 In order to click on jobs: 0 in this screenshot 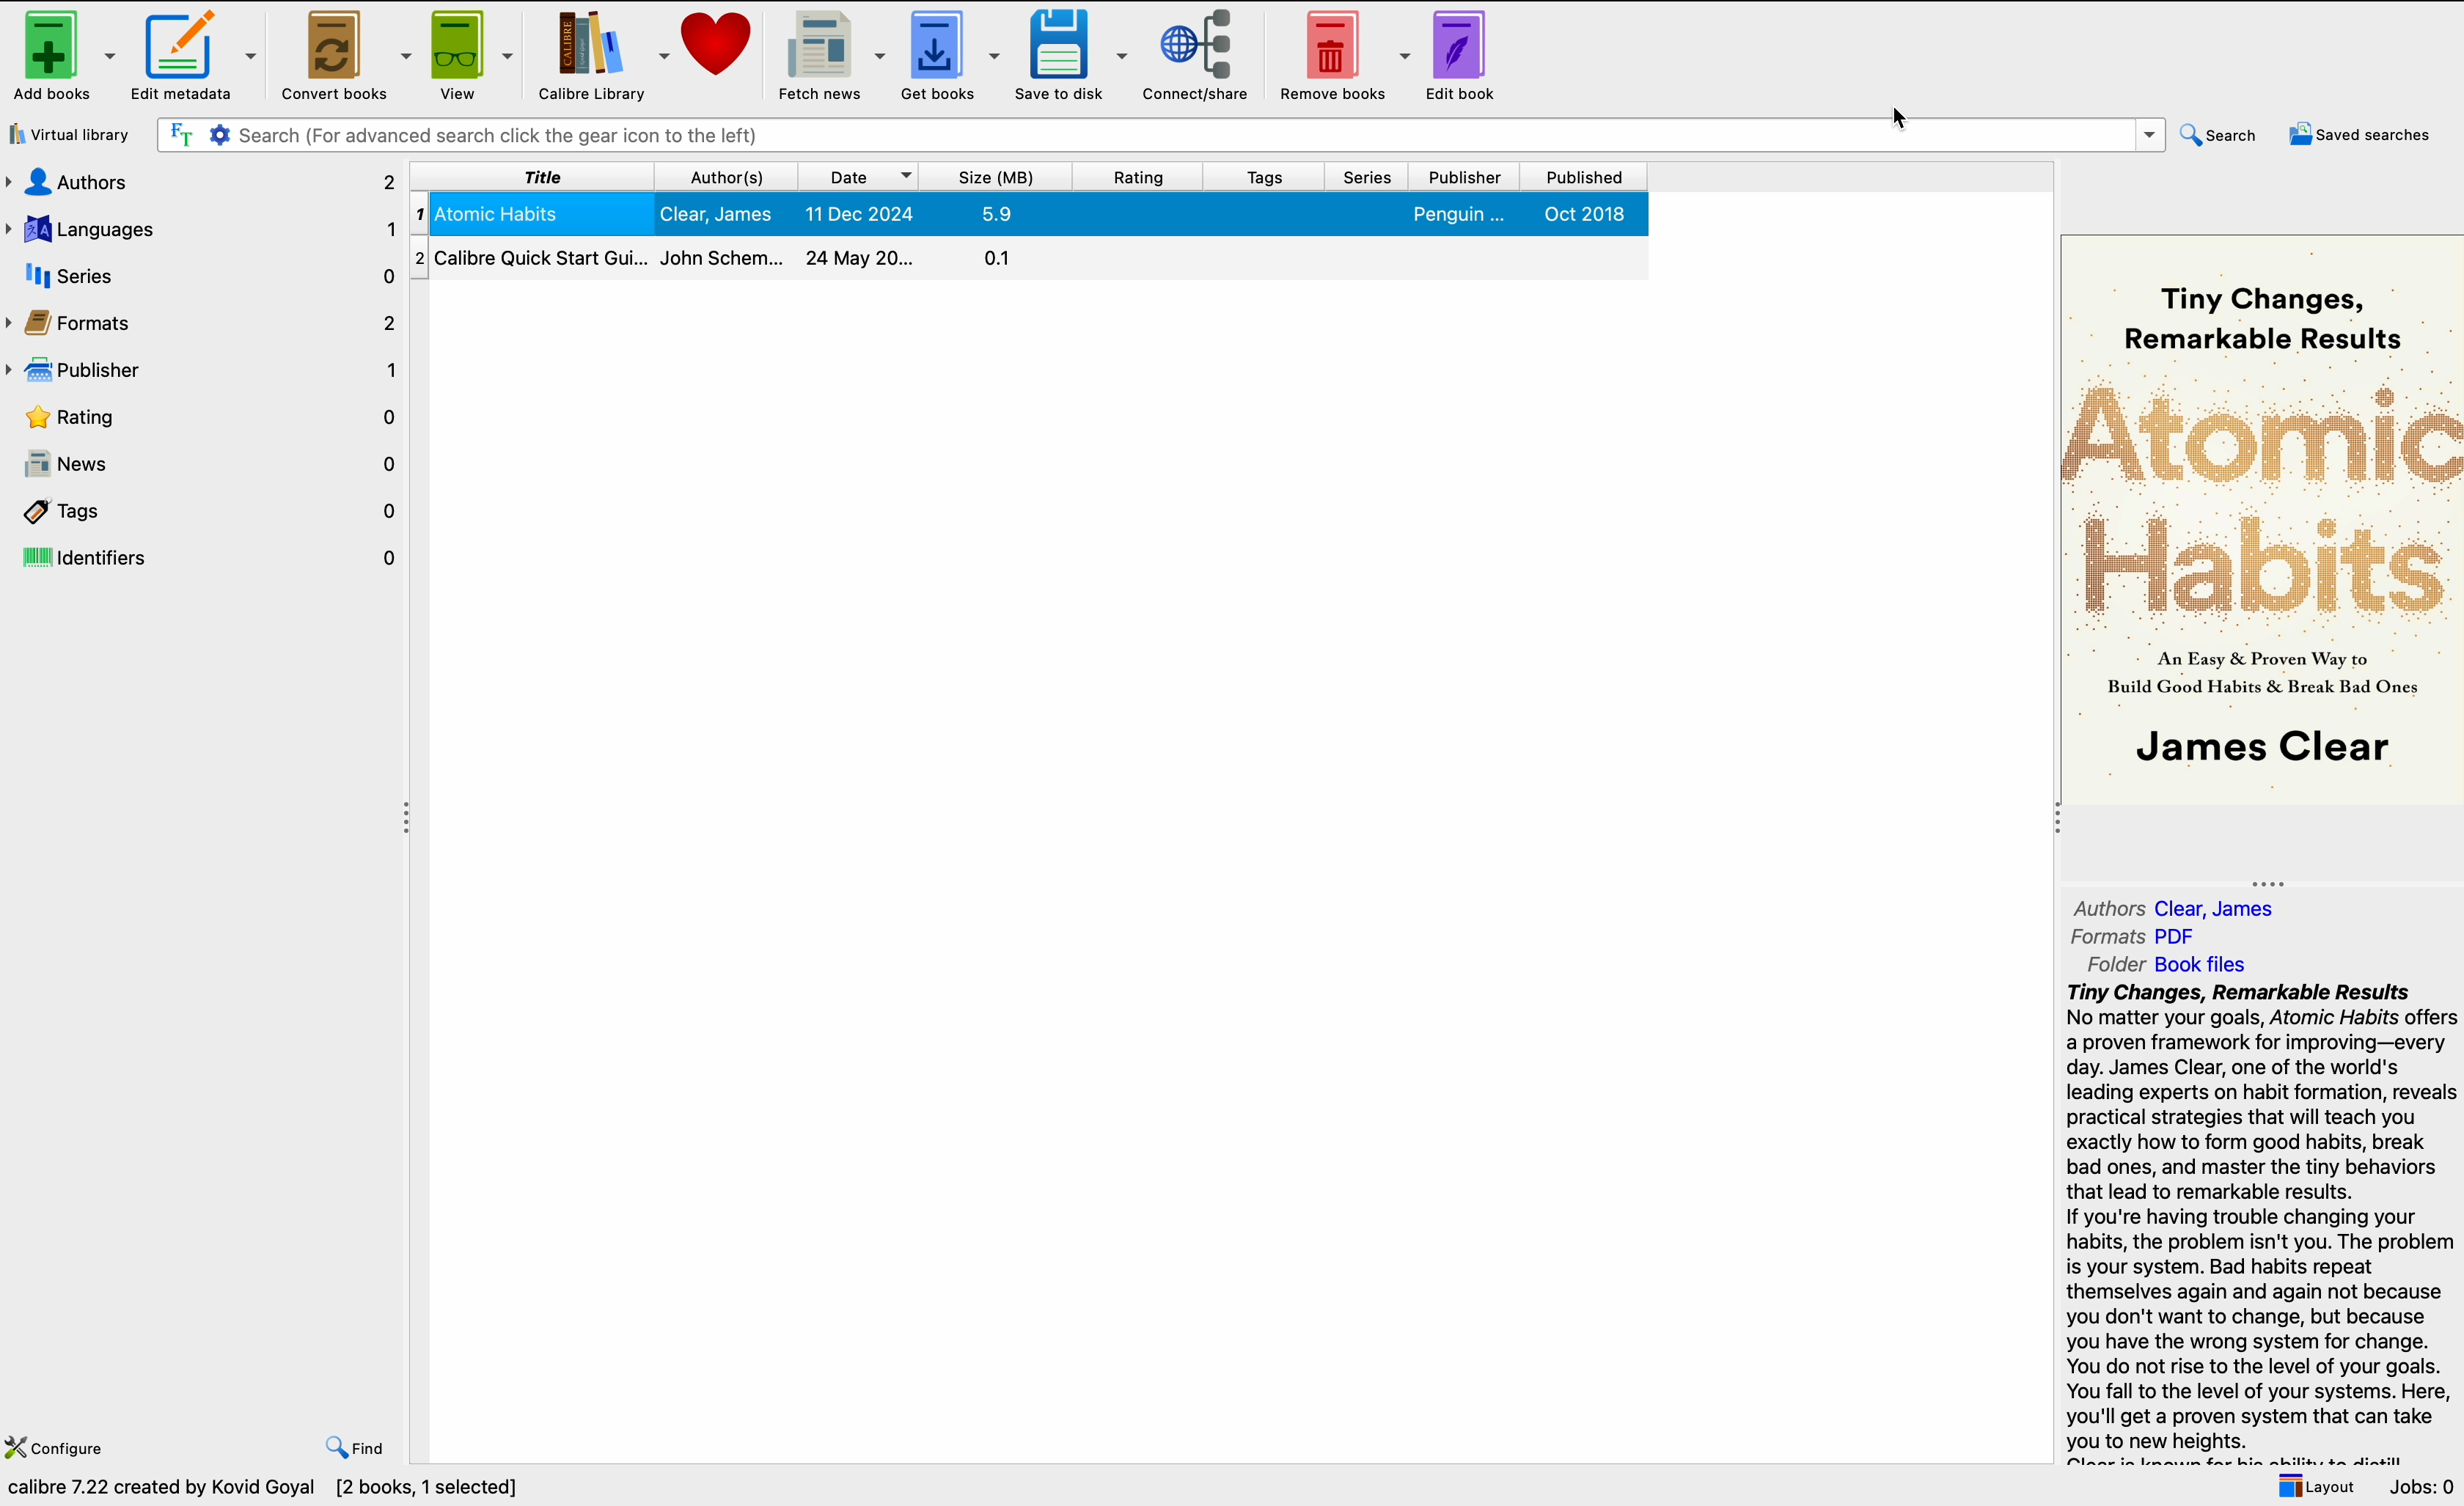, I will do `click(2424, 1487)`.